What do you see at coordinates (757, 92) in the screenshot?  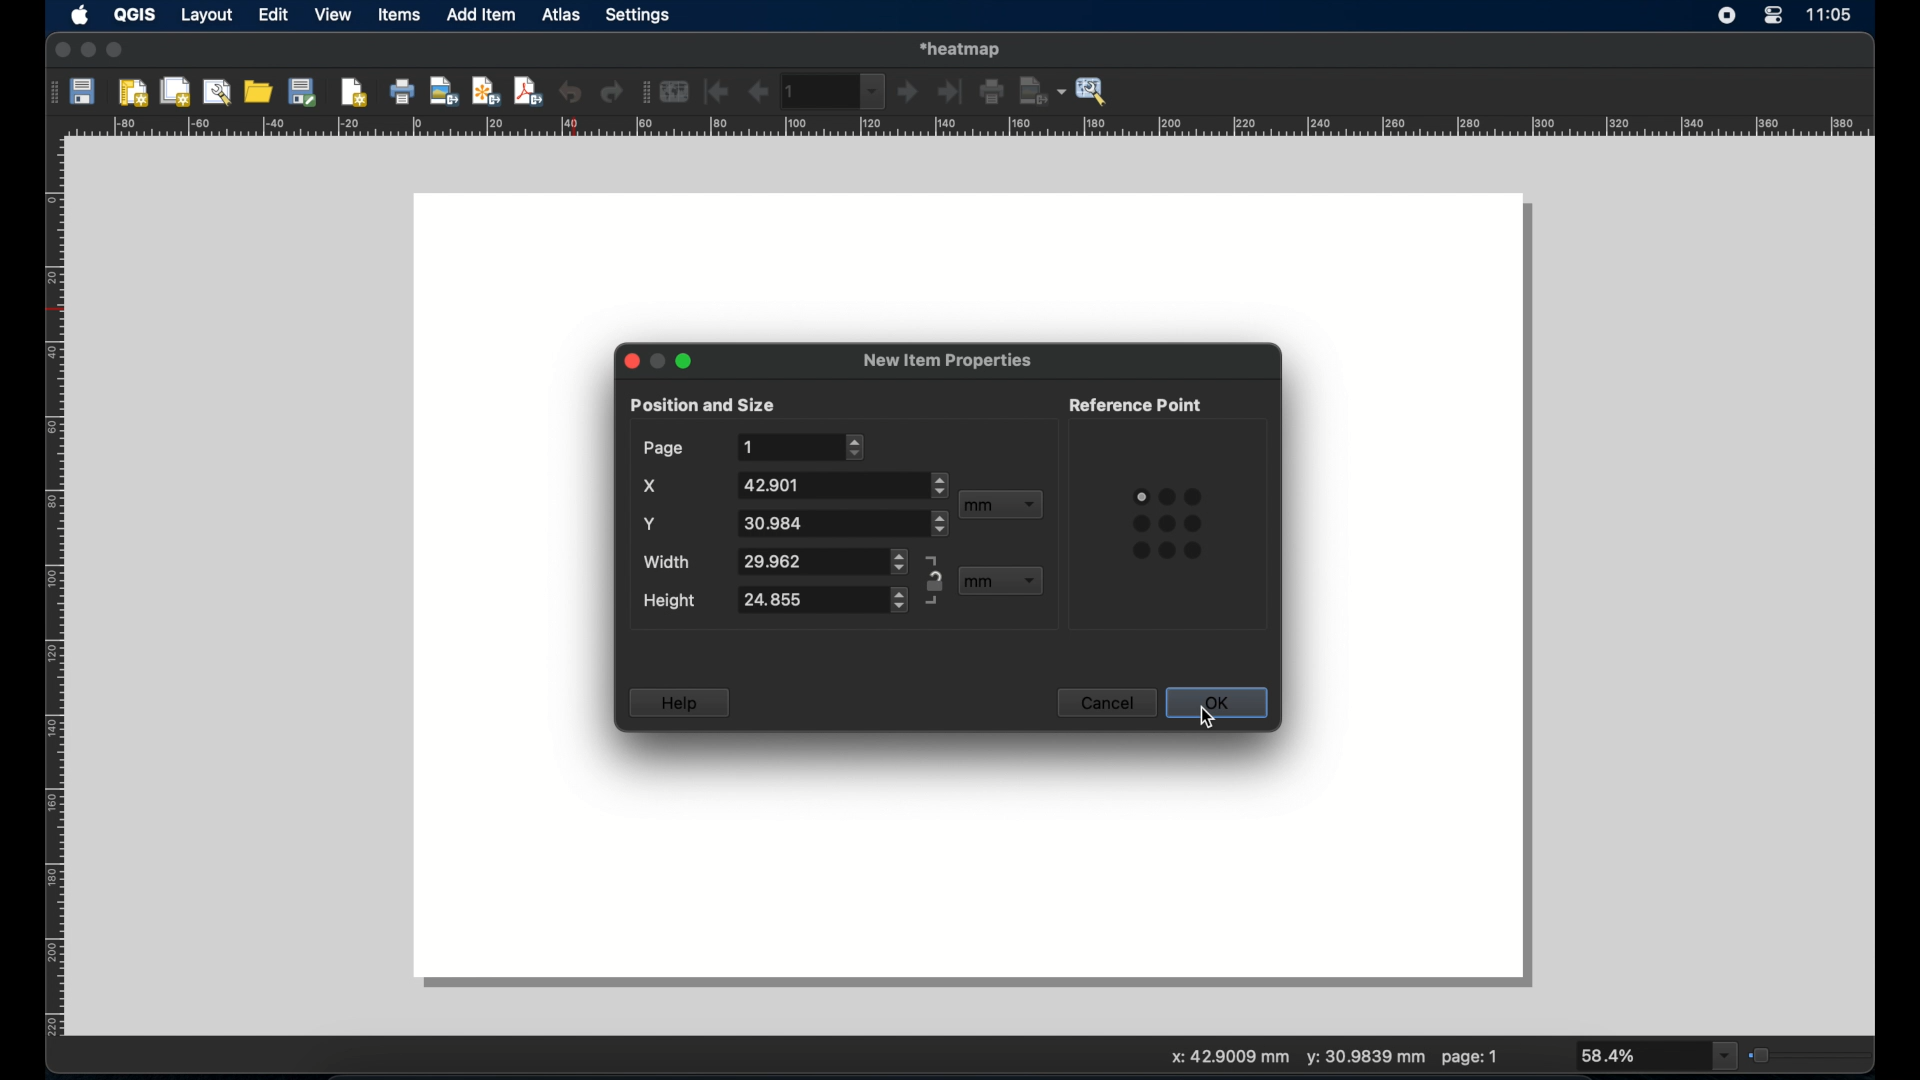 I see `previous feature` at bounding box center [757, 92].